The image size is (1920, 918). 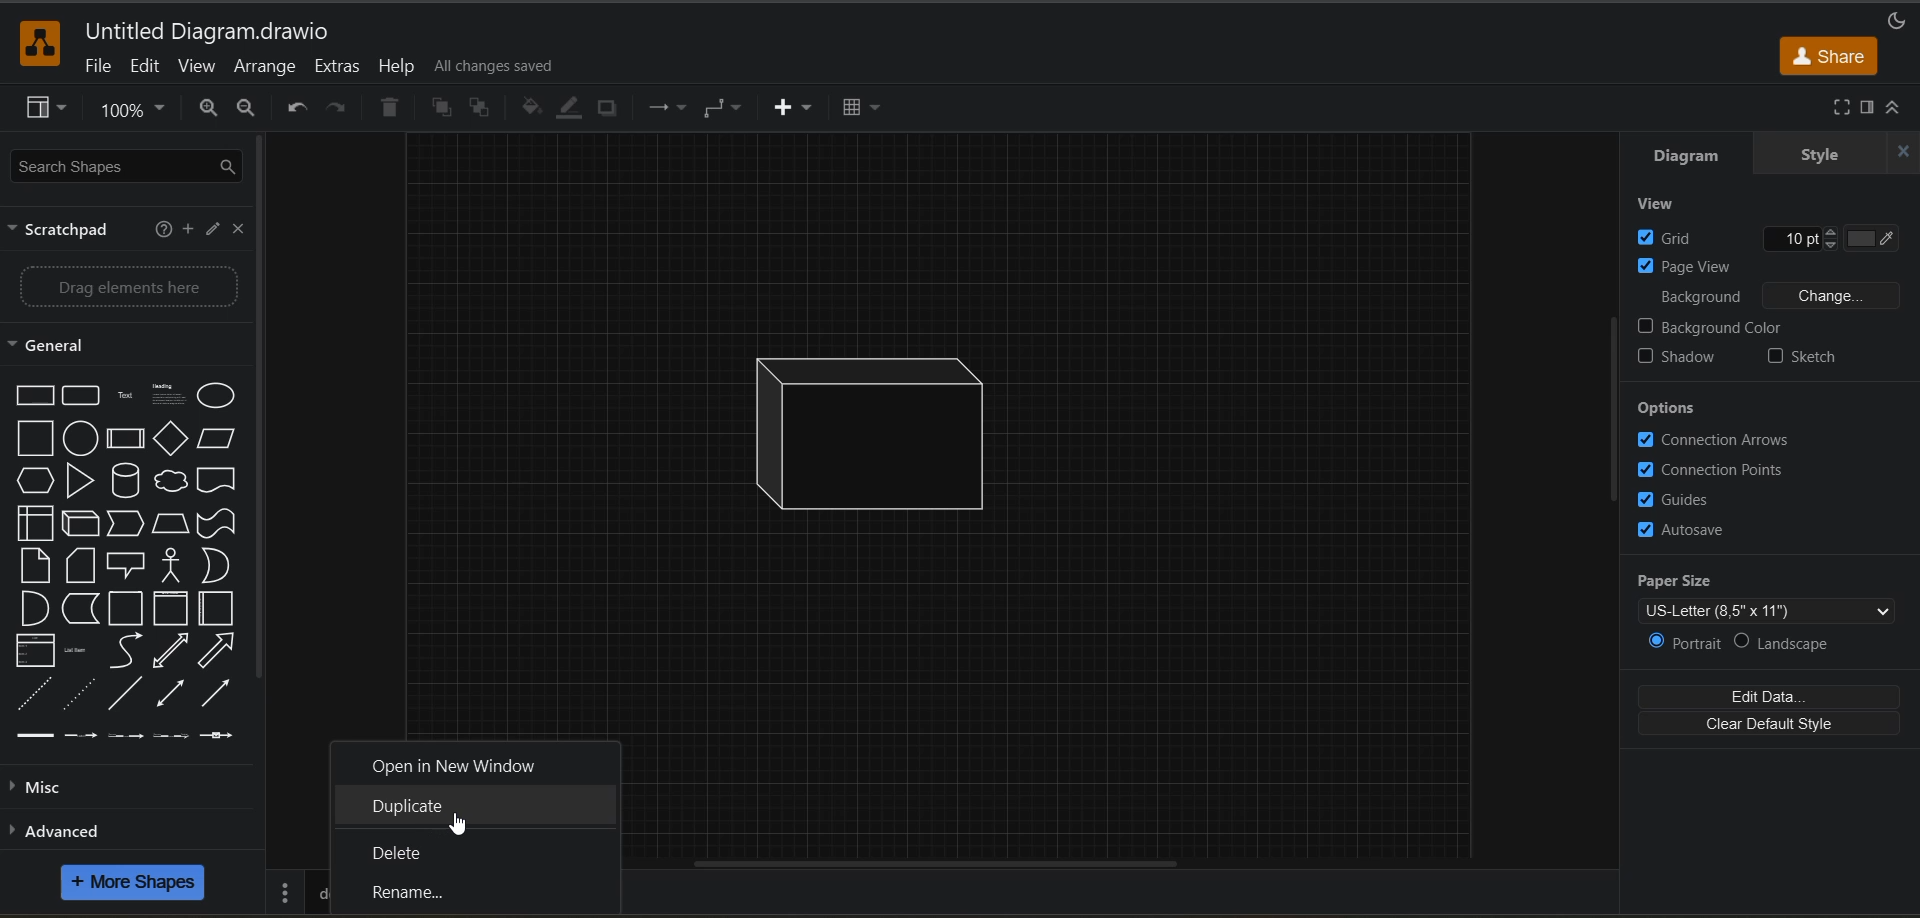 What do you see at coordinates (244, 108) in the screenshot?
I see `zoom in` at bounding box center [244, 108].